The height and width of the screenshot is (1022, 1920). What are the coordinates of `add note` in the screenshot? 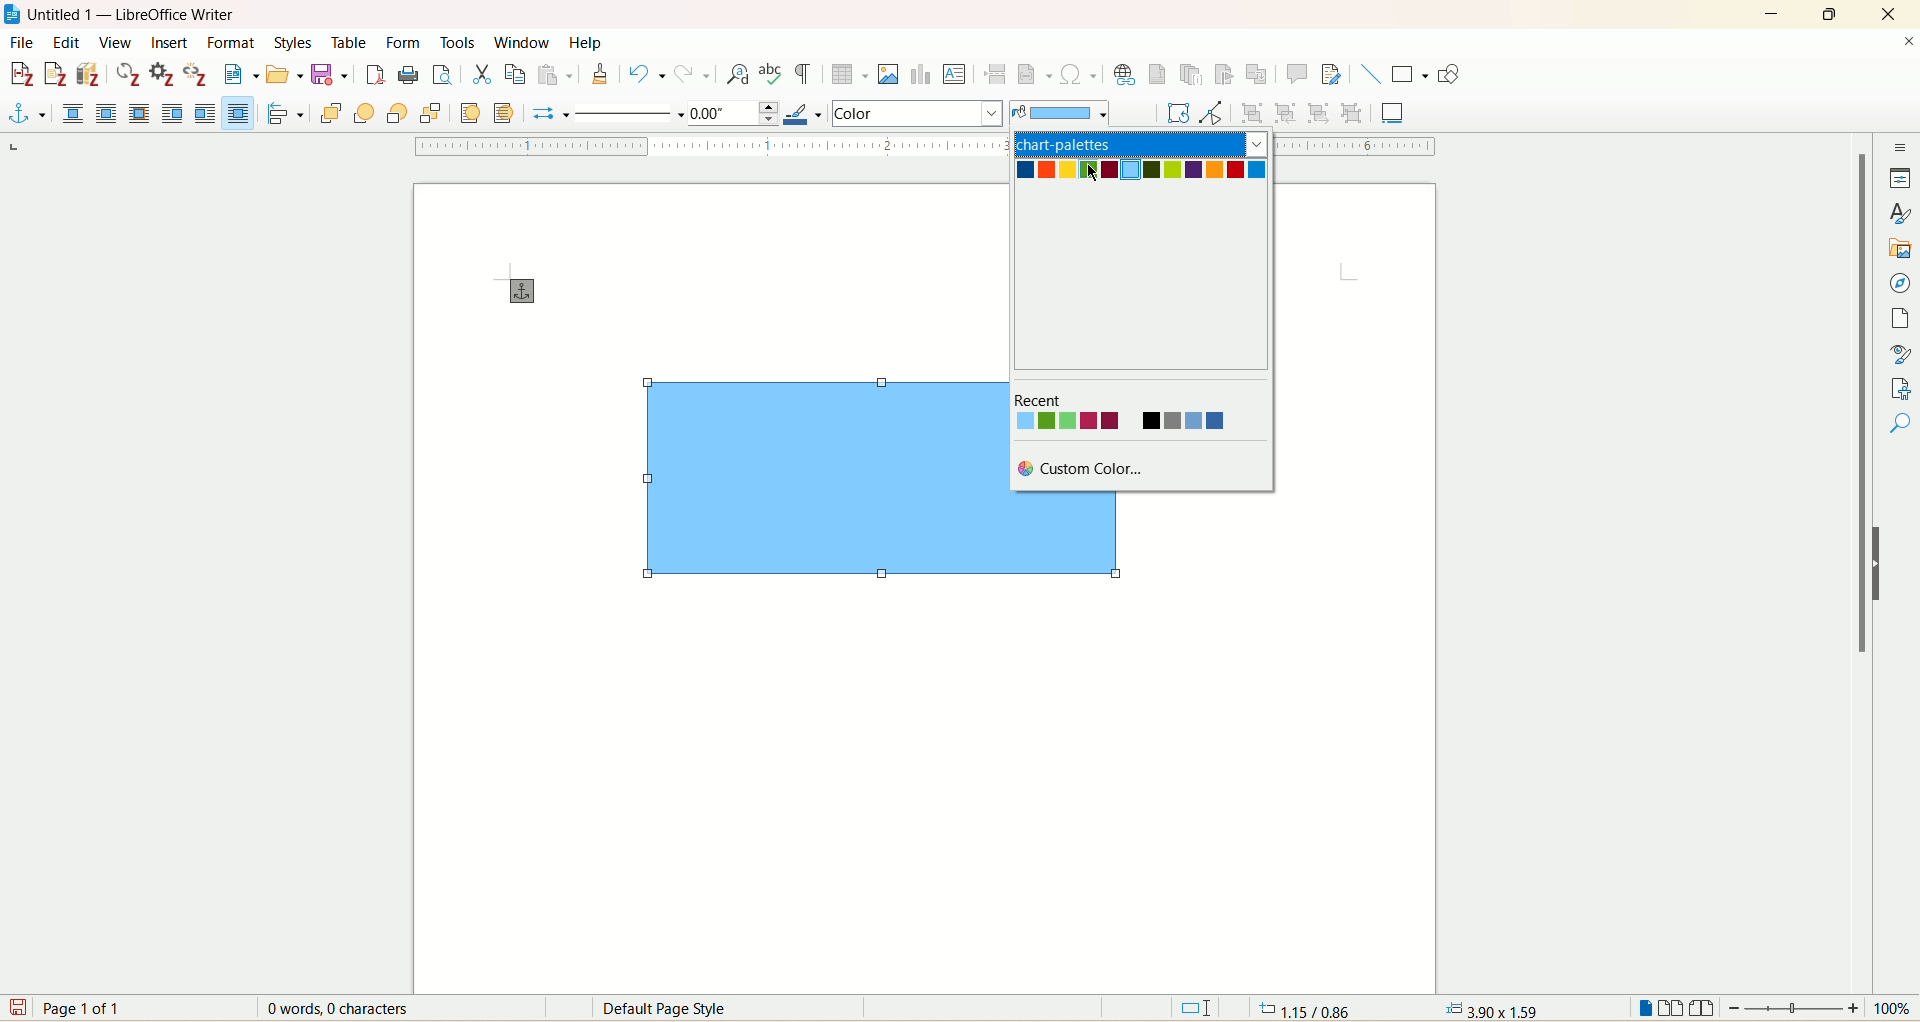 It's located at (56, 75).